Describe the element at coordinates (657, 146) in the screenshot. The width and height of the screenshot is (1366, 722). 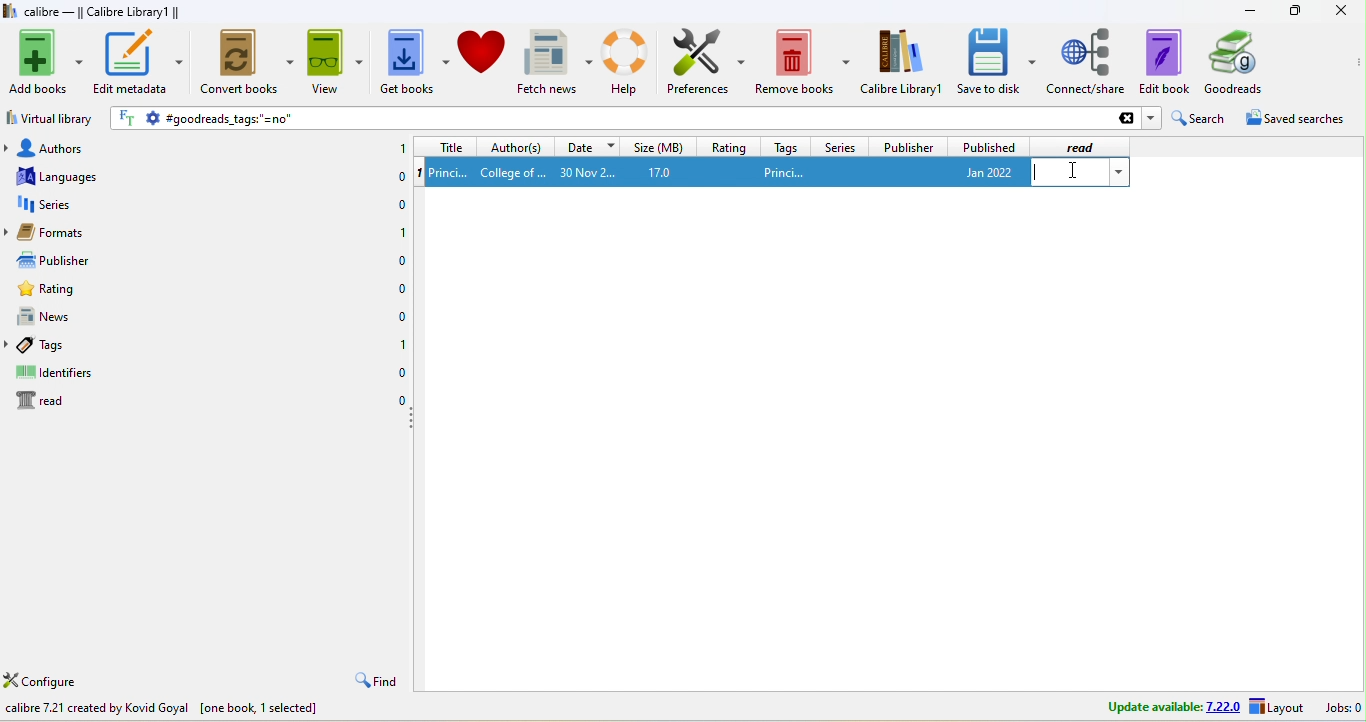
I see `size` at that location.